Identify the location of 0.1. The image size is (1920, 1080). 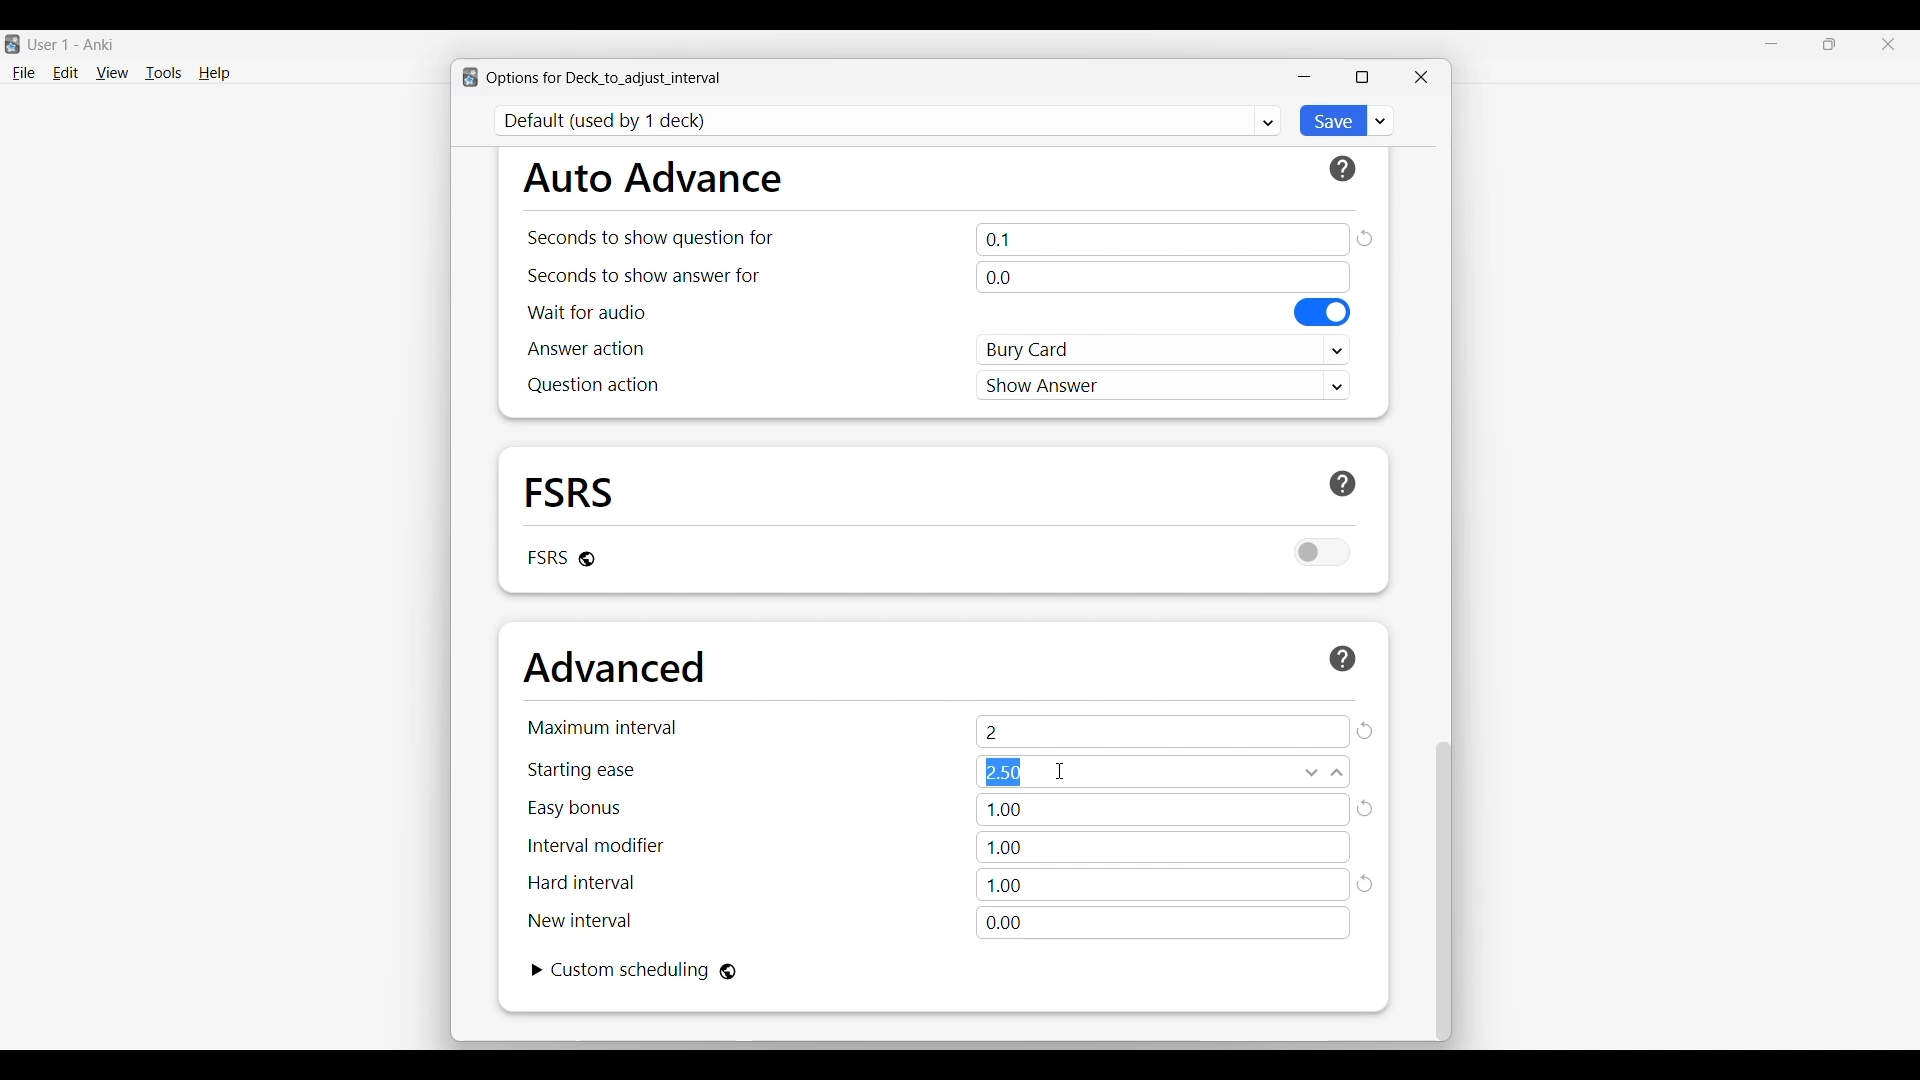
(1163, 239).